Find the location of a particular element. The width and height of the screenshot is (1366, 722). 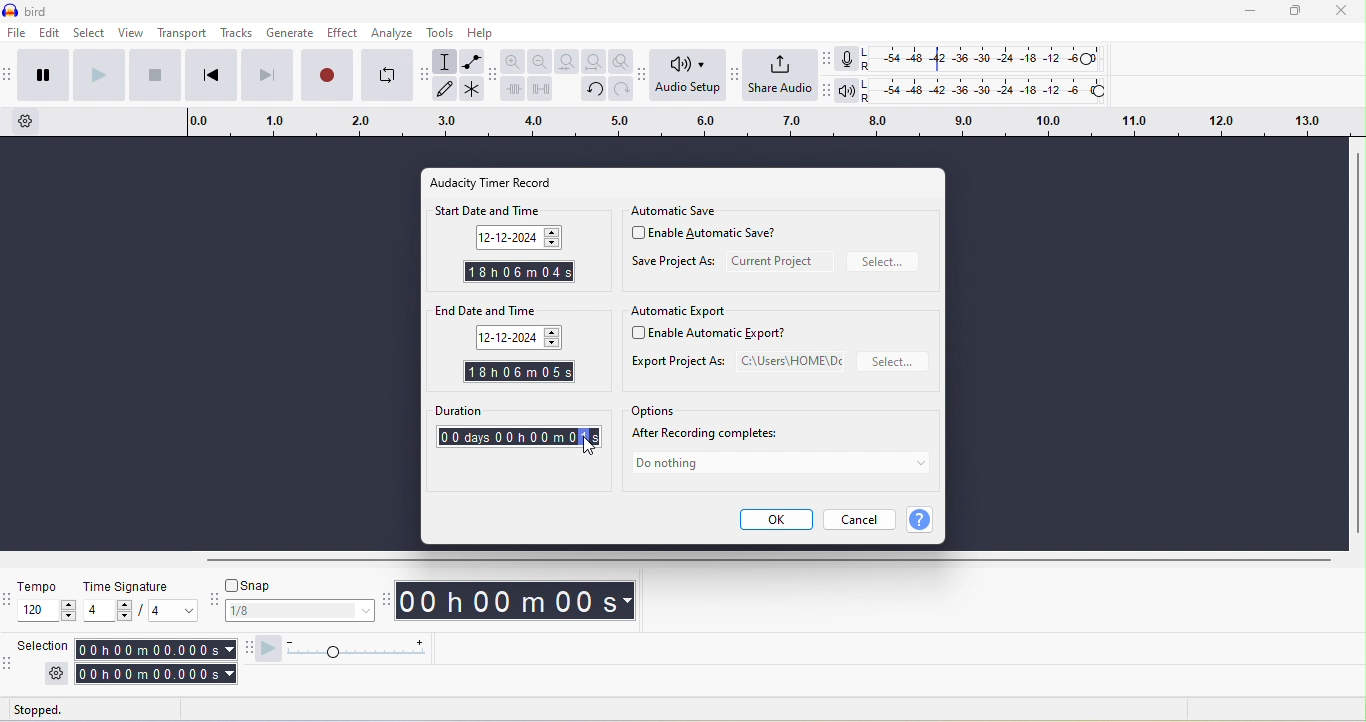

generate is located at coordinates (290, 34).